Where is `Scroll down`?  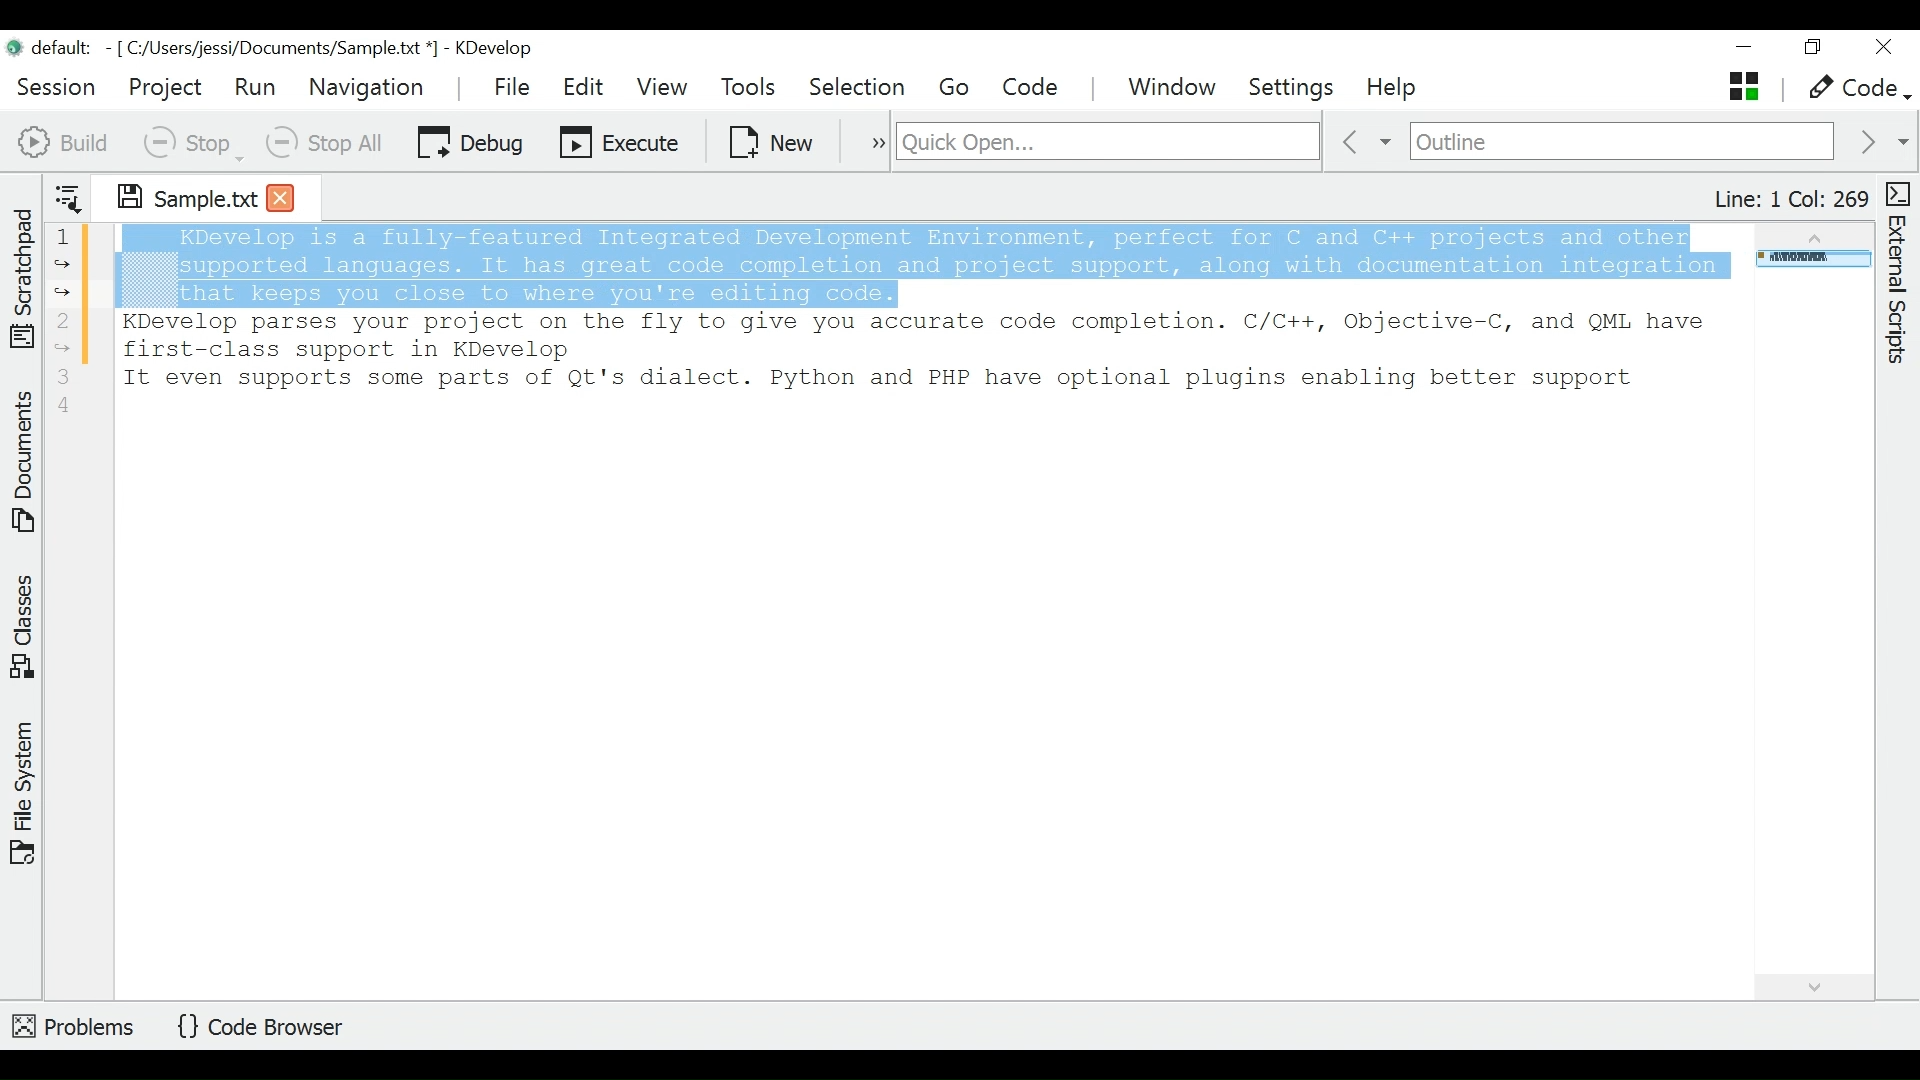 Scroll down is located at coordinates (1812, 984).